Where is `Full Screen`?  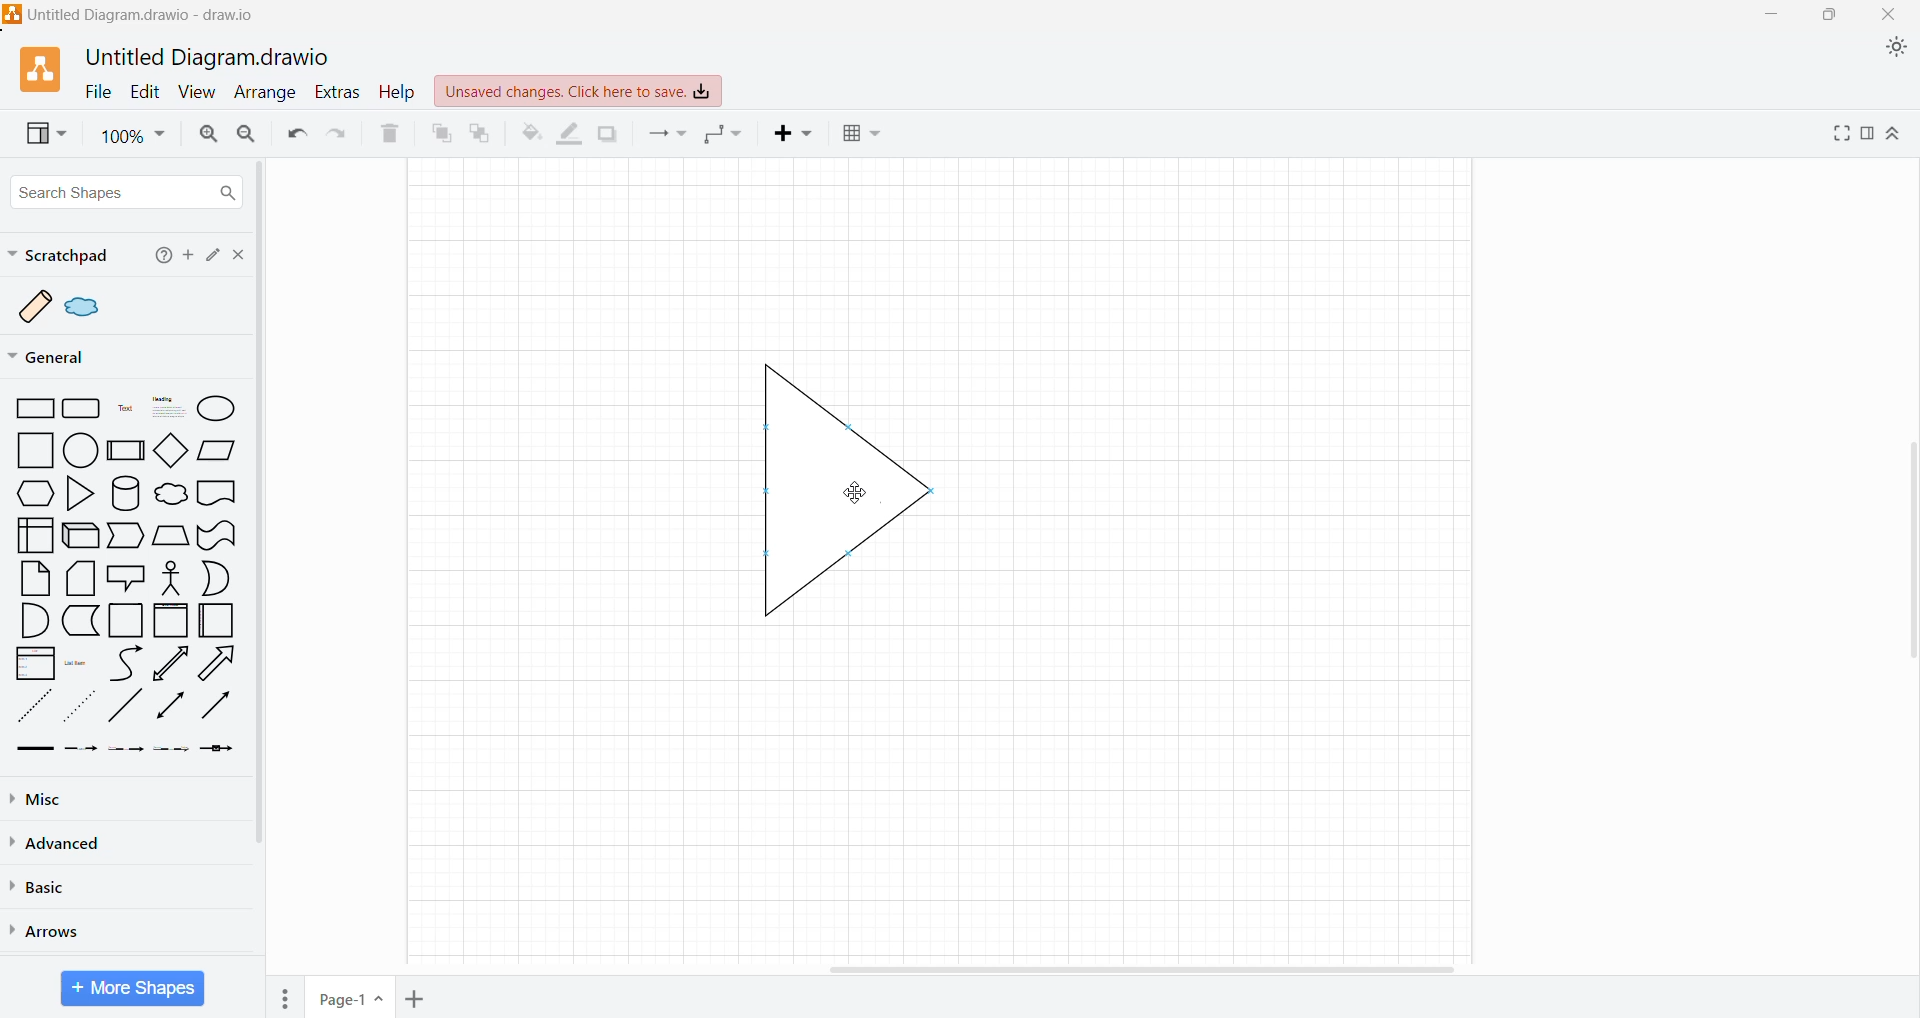 Full Screen is located at coordinates (1838, 133).